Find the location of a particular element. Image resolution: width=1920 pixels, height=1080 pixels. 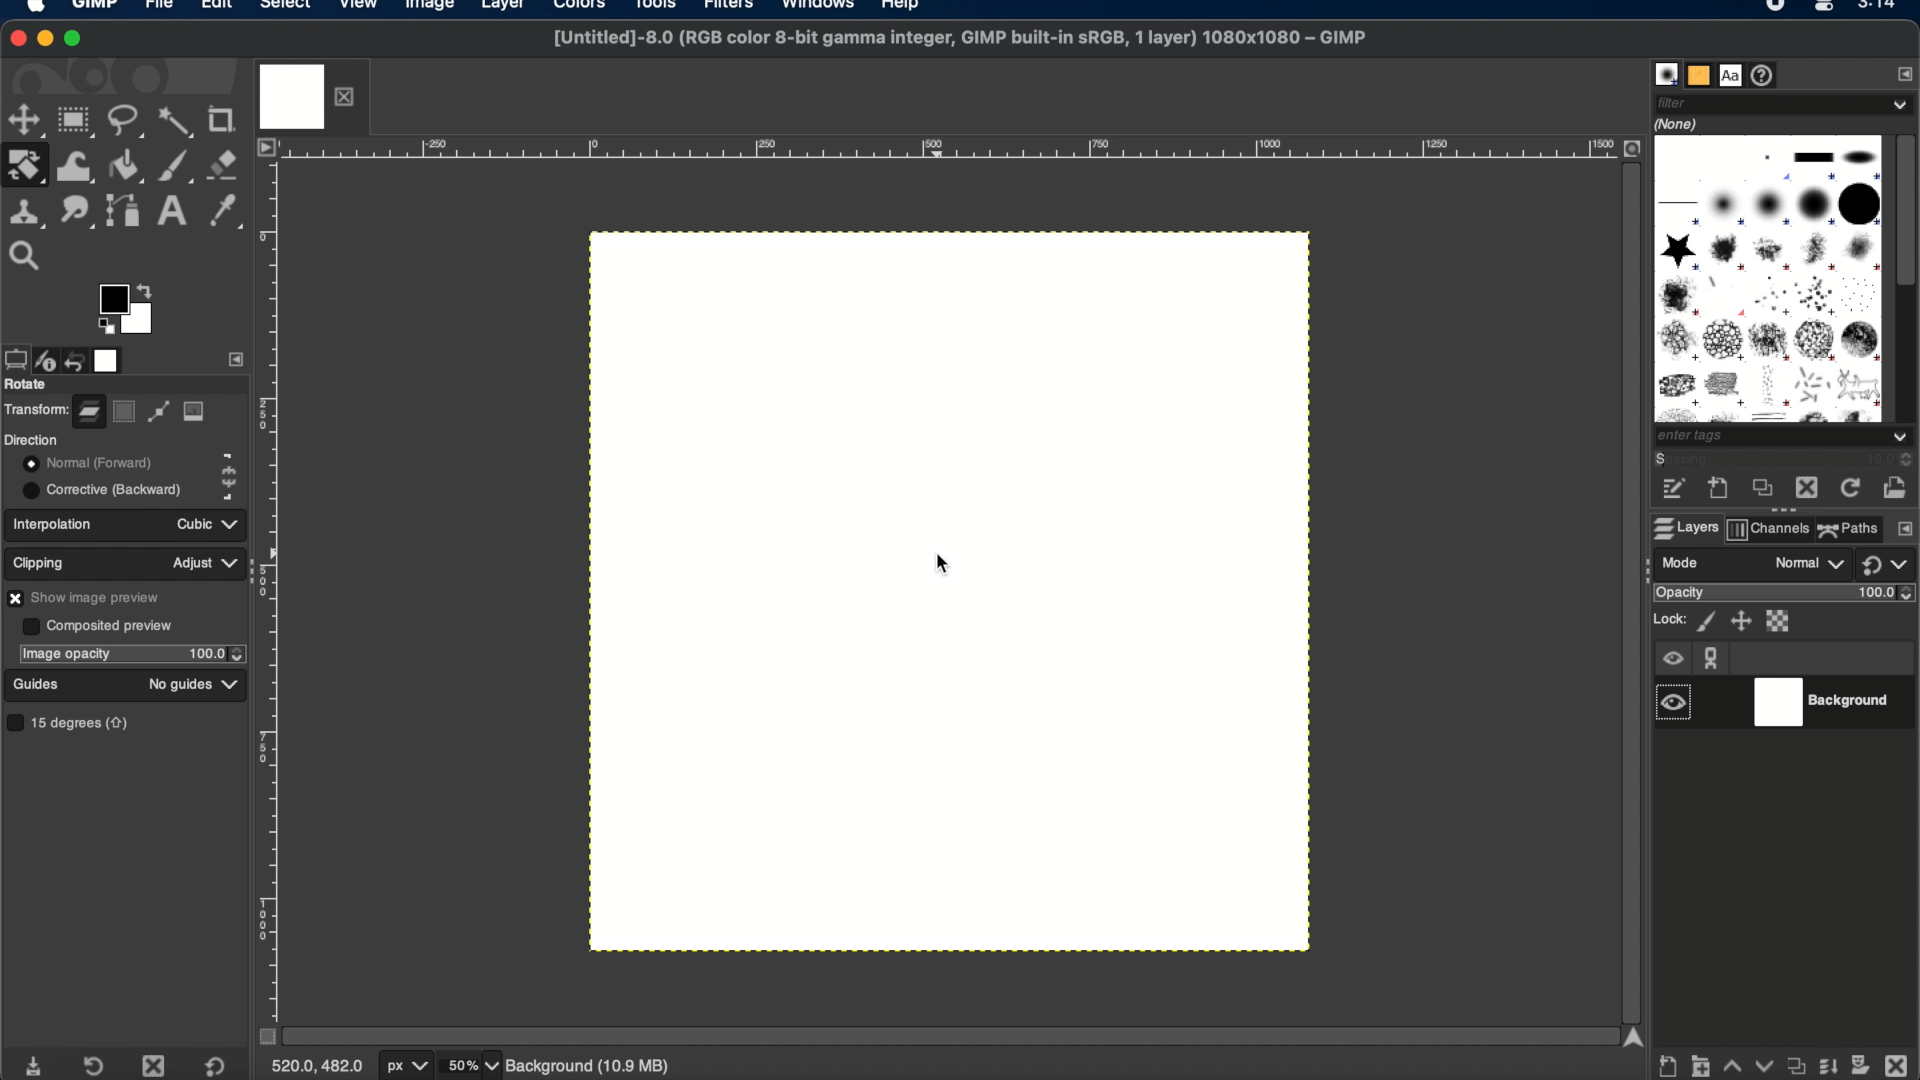

normal drop down is located at coordinates (1807, 565).